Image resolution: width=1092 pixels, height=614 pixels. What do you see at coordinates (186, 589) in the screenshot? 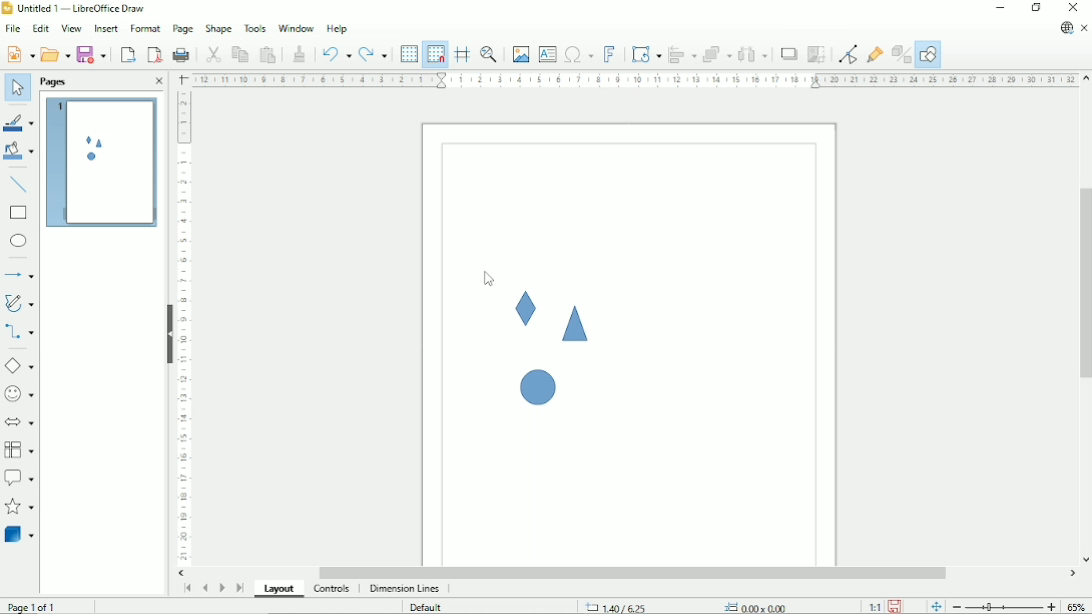
I see `Scroll to first page` at bounding box center [186, 589].